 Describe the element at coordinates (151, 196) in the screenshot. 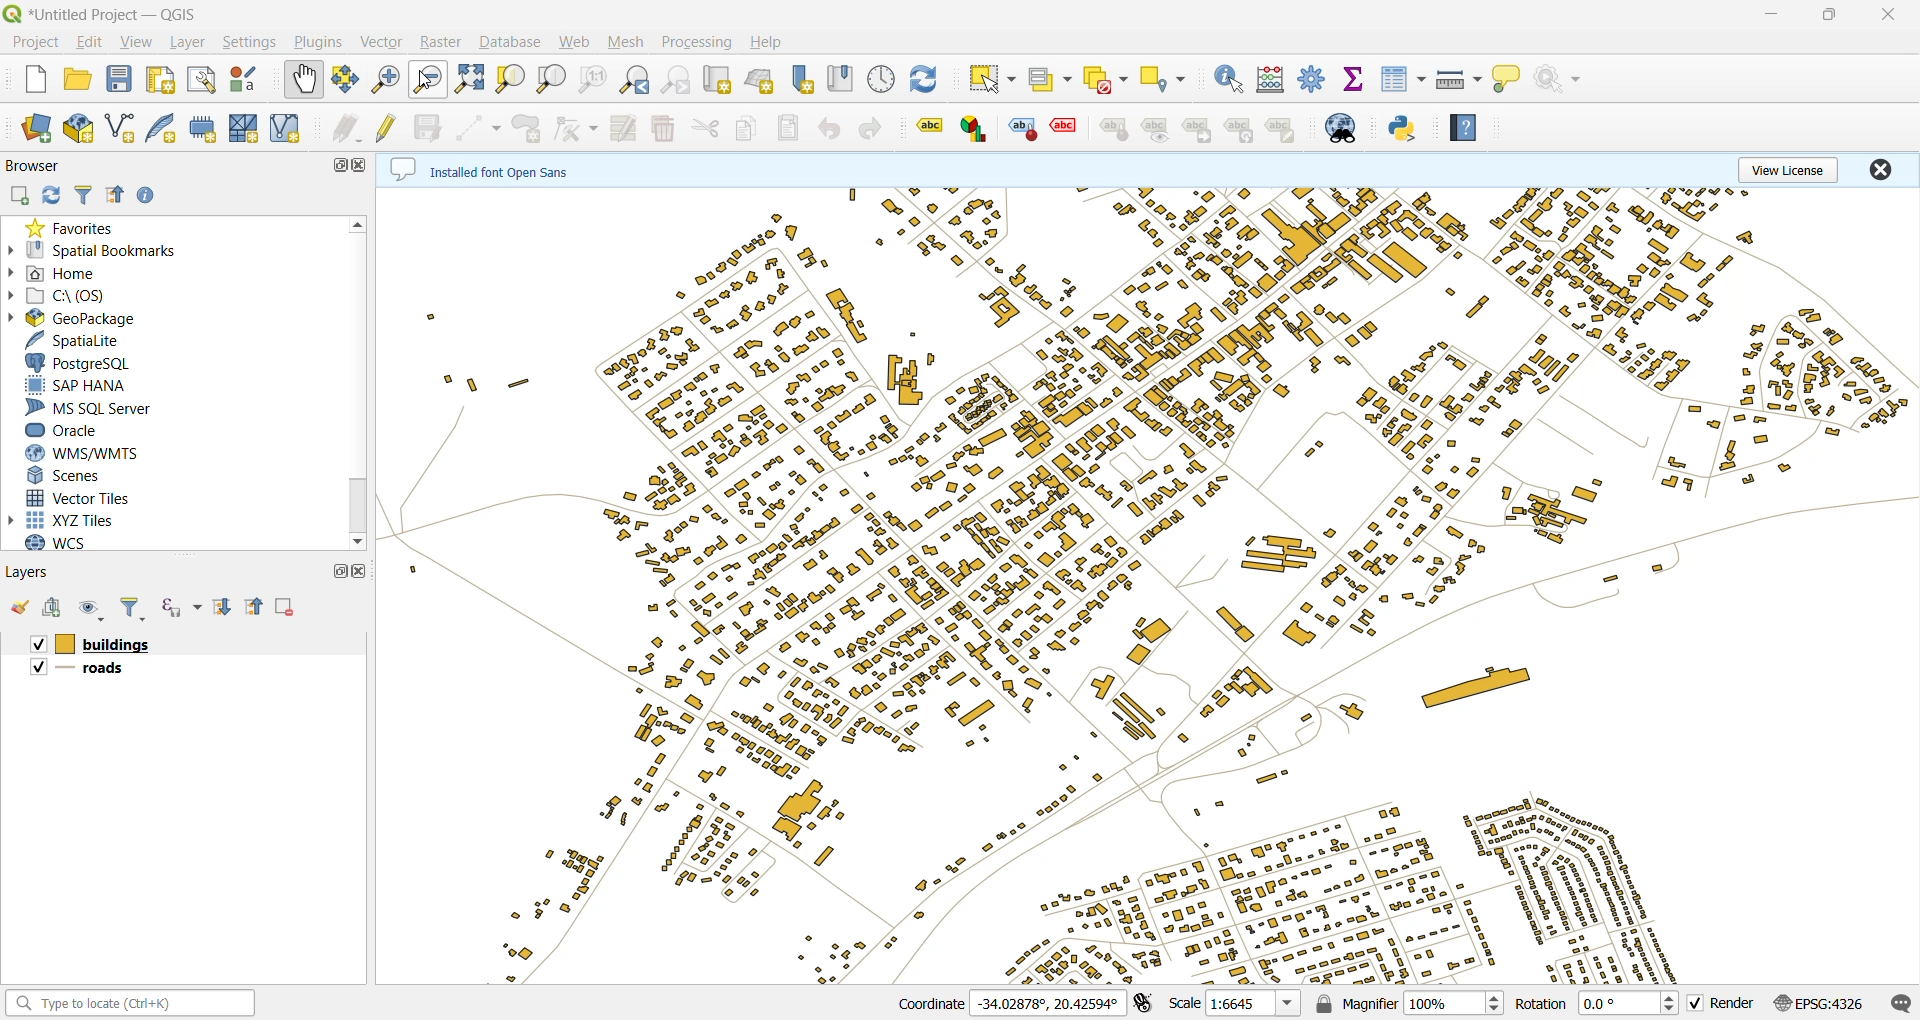

I see `enable/disable properties` at that location.